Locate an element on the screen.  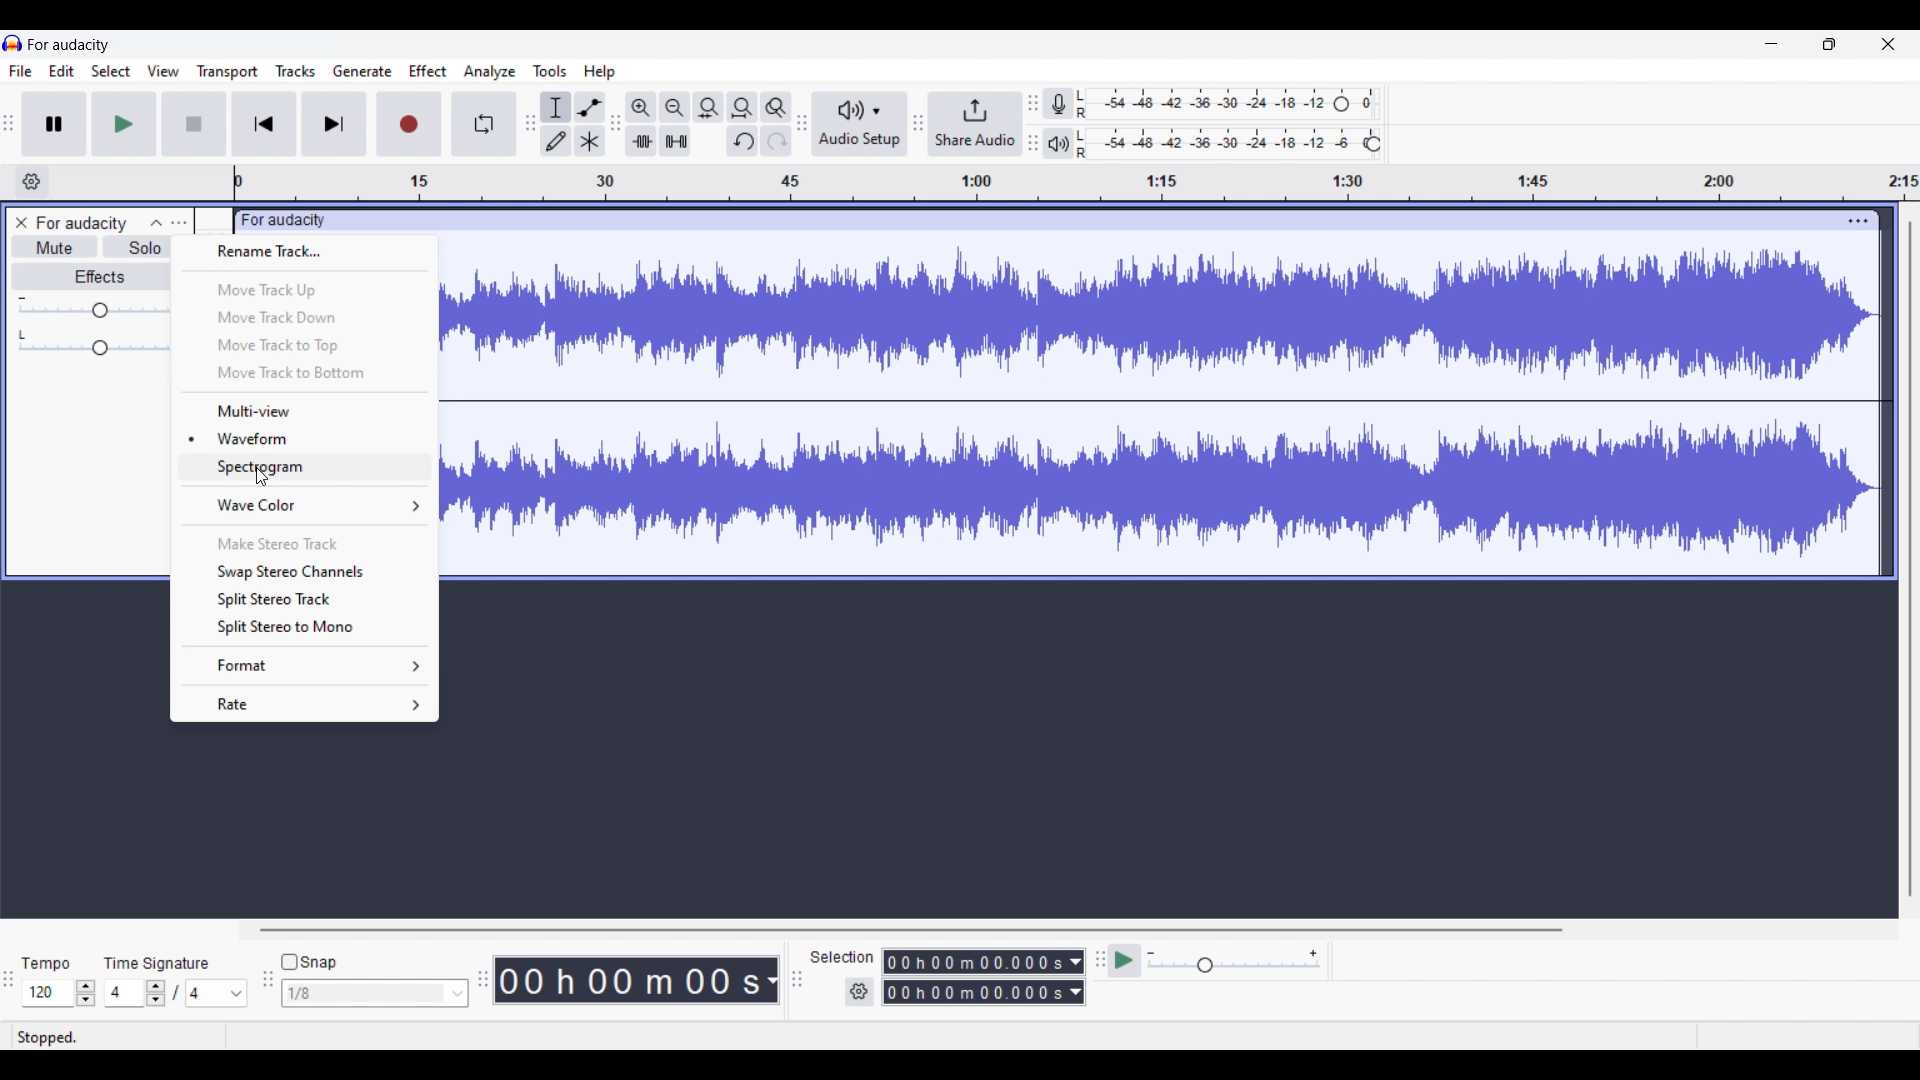
Format options is located at coordinates (306, 665).